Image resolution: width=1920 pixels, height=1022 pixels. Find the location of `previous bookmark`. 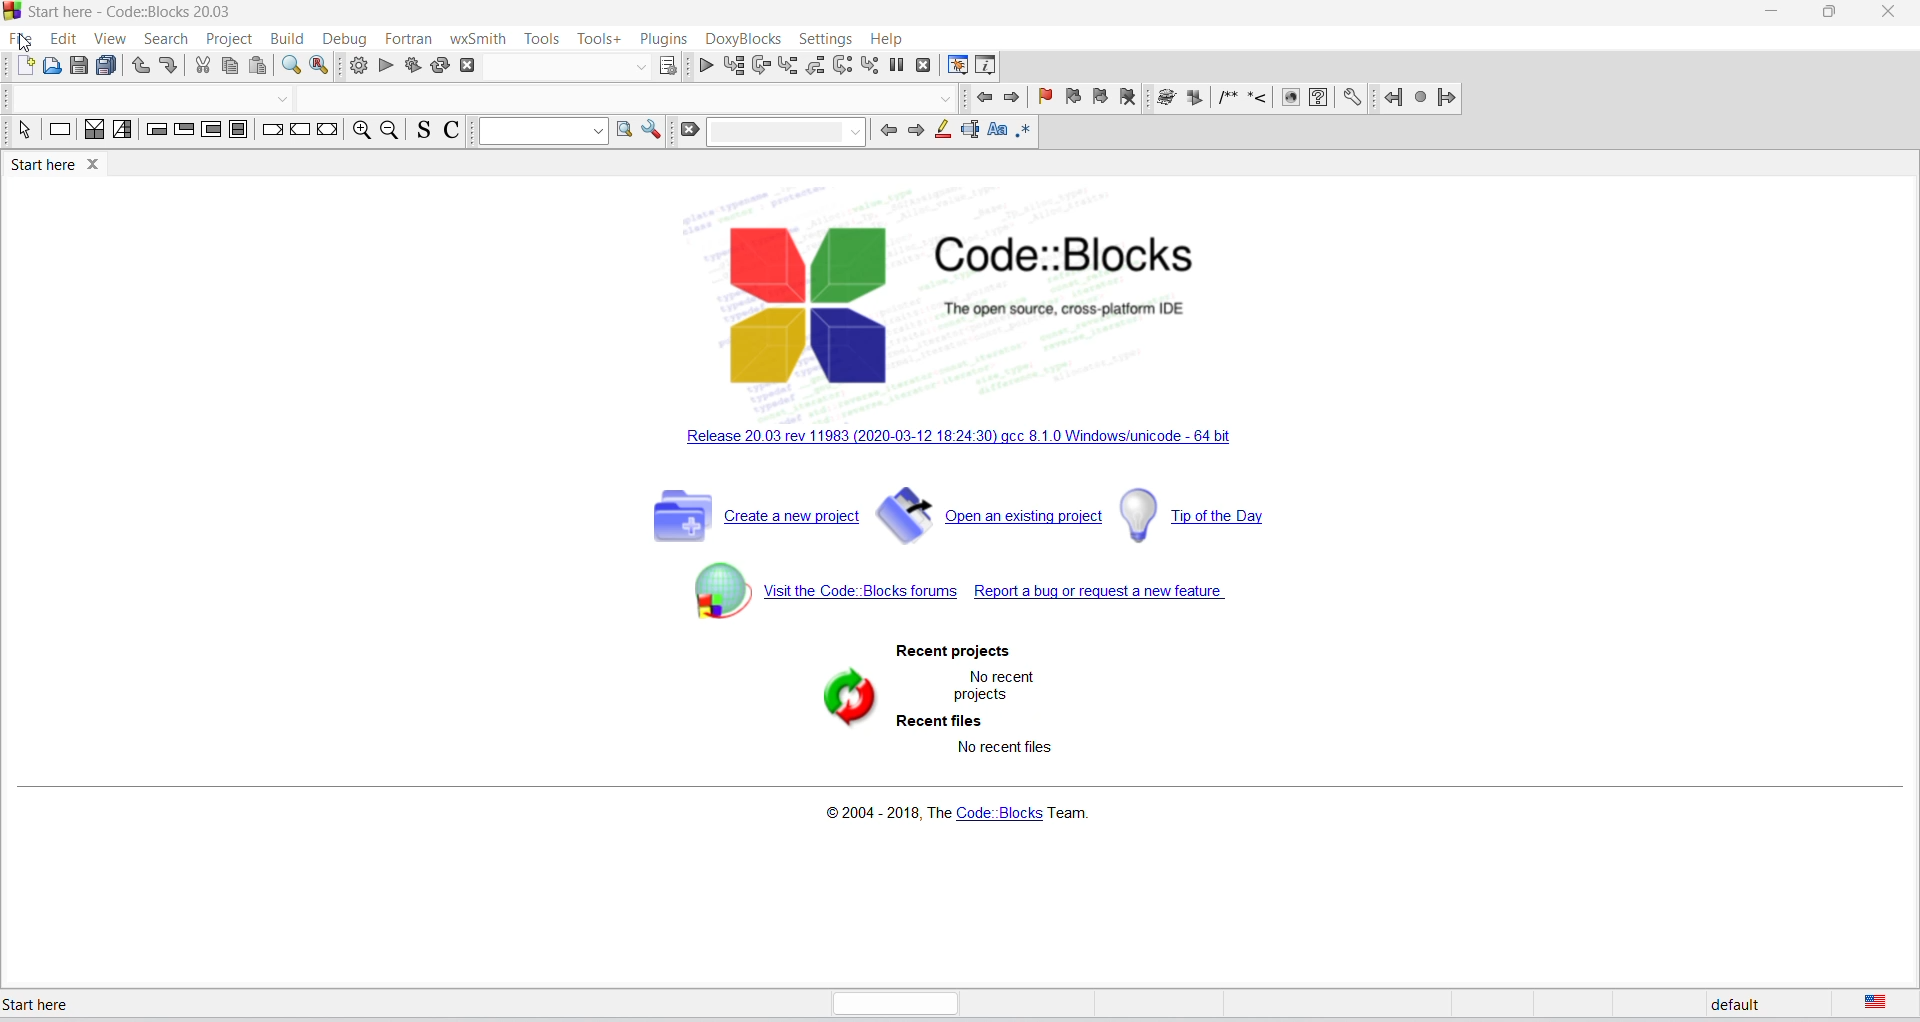

previous bookmark is located at coordinates (1072, 99).